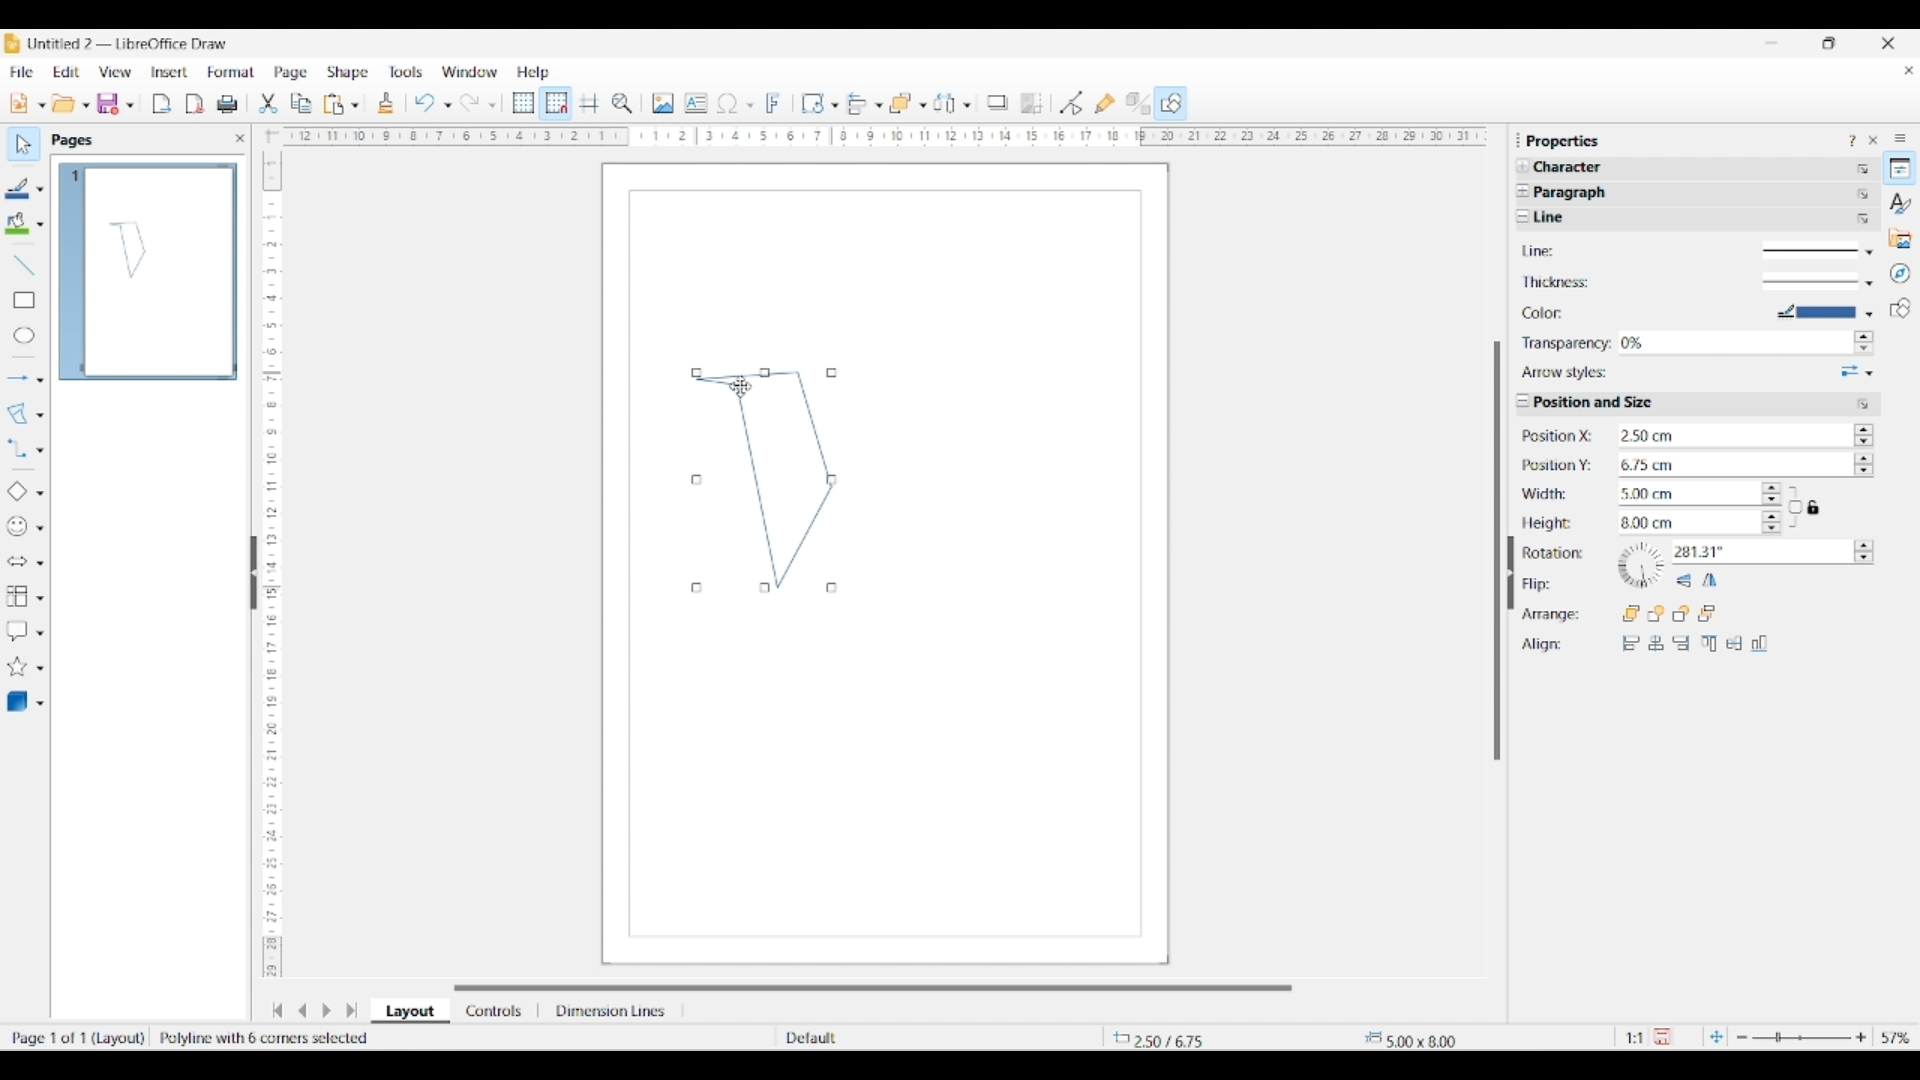 This screenshot has width=1920, height=1080. Describe the element at coordinates (17, 631) in the screenshot. I see `Selected callout shape` at that location.